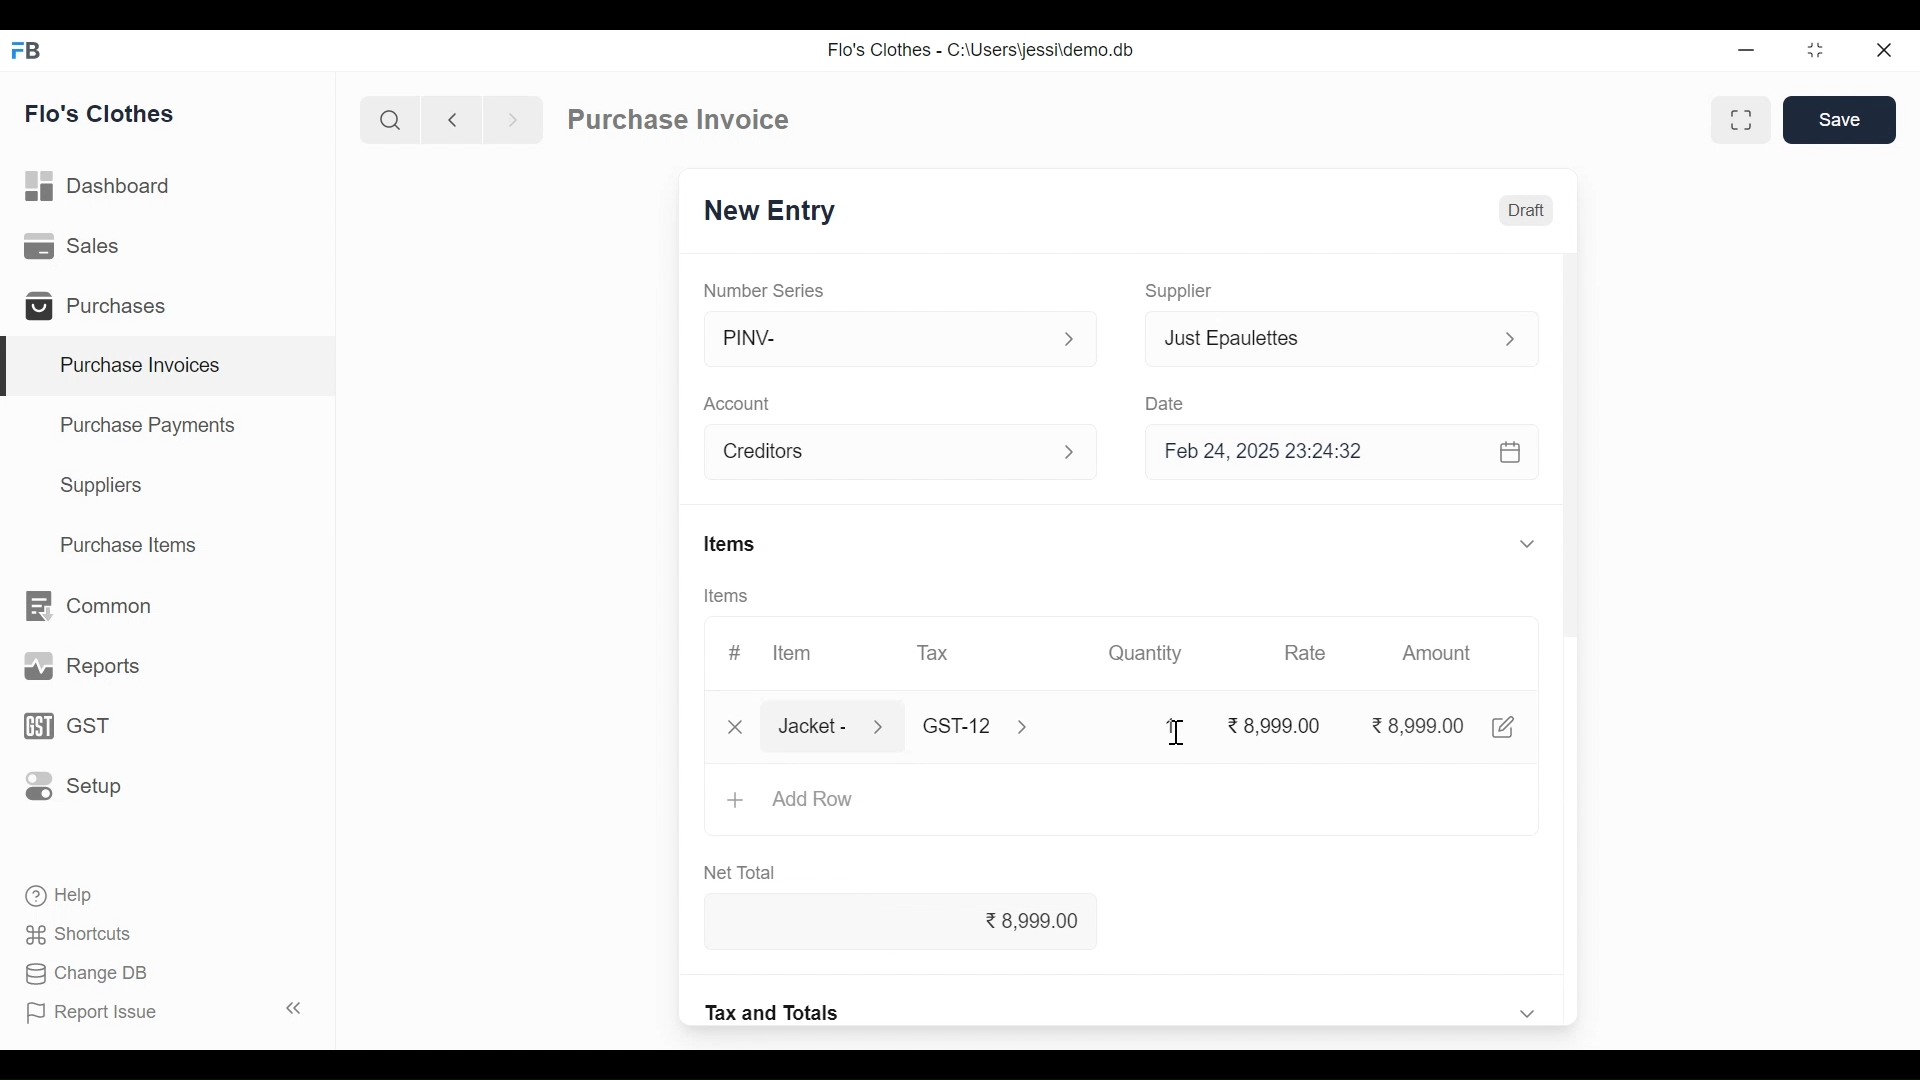 This screenshot has height=1080, width=1920. What do you see at coordinates (1814, 52) in the screenshot?
I see `Restore` at bounding box center [1814, 52].